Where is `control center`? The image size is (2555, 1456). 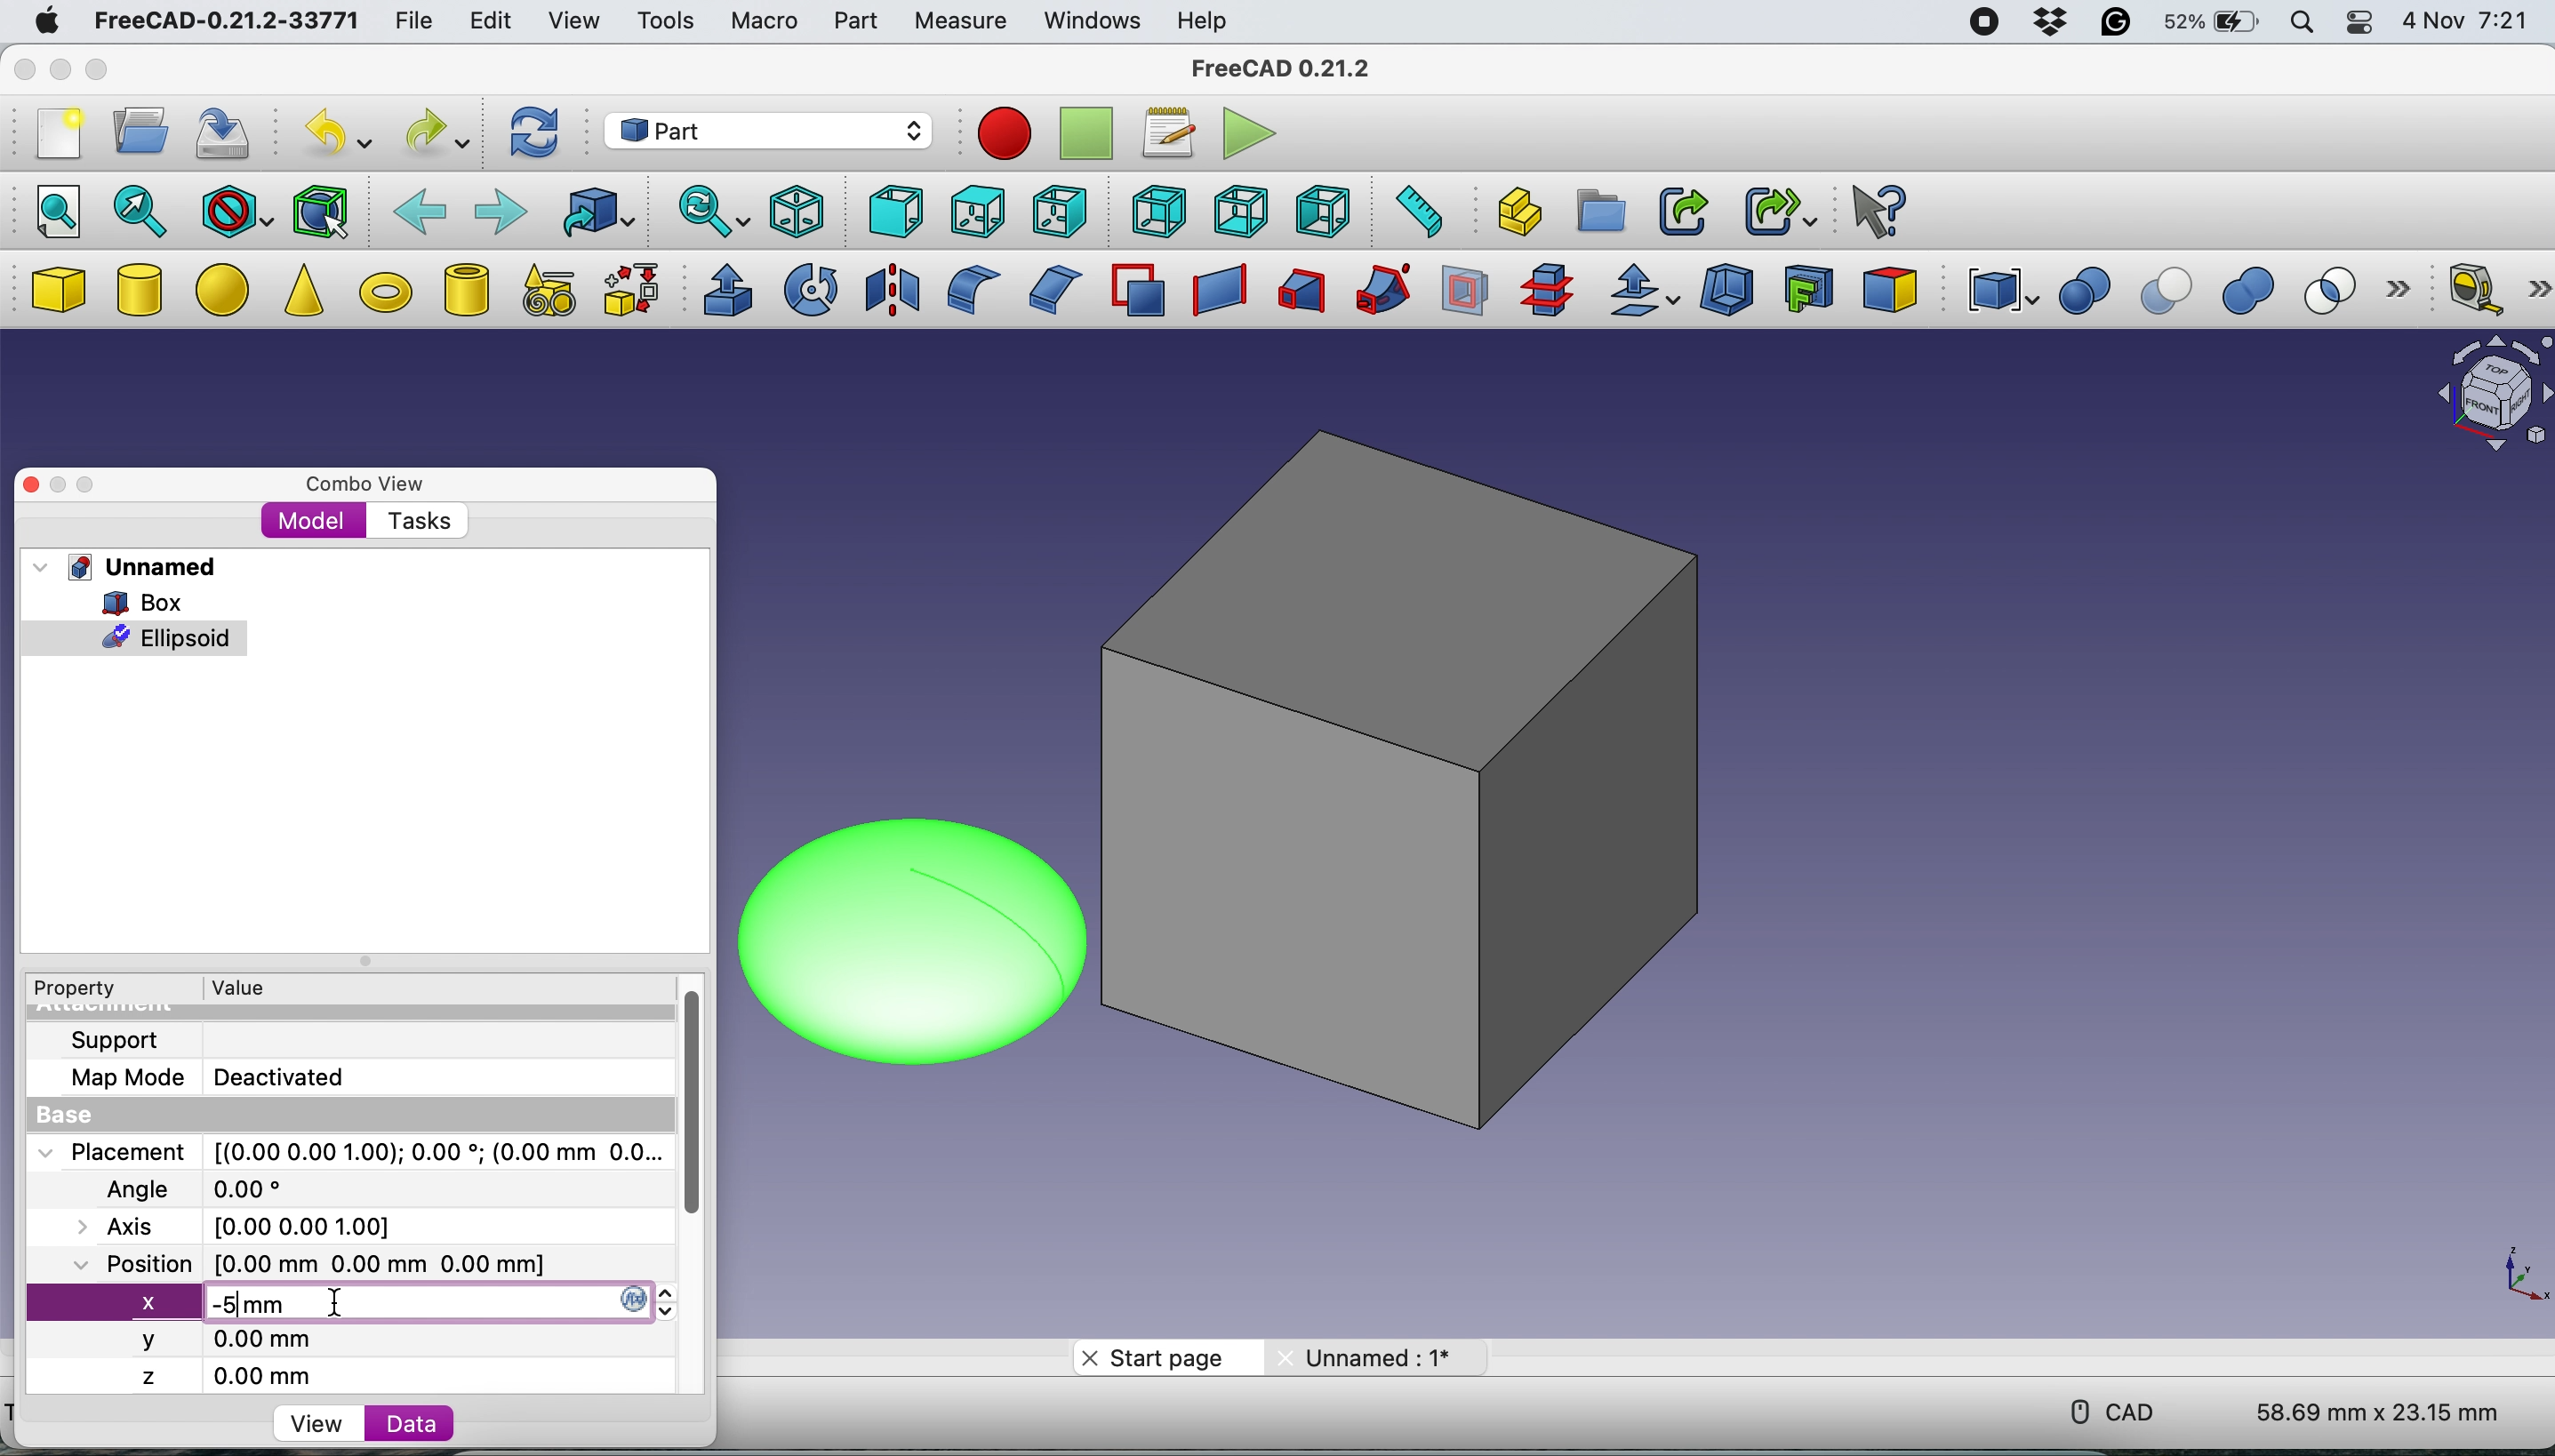 control center is located at coordinates (2360, 23).